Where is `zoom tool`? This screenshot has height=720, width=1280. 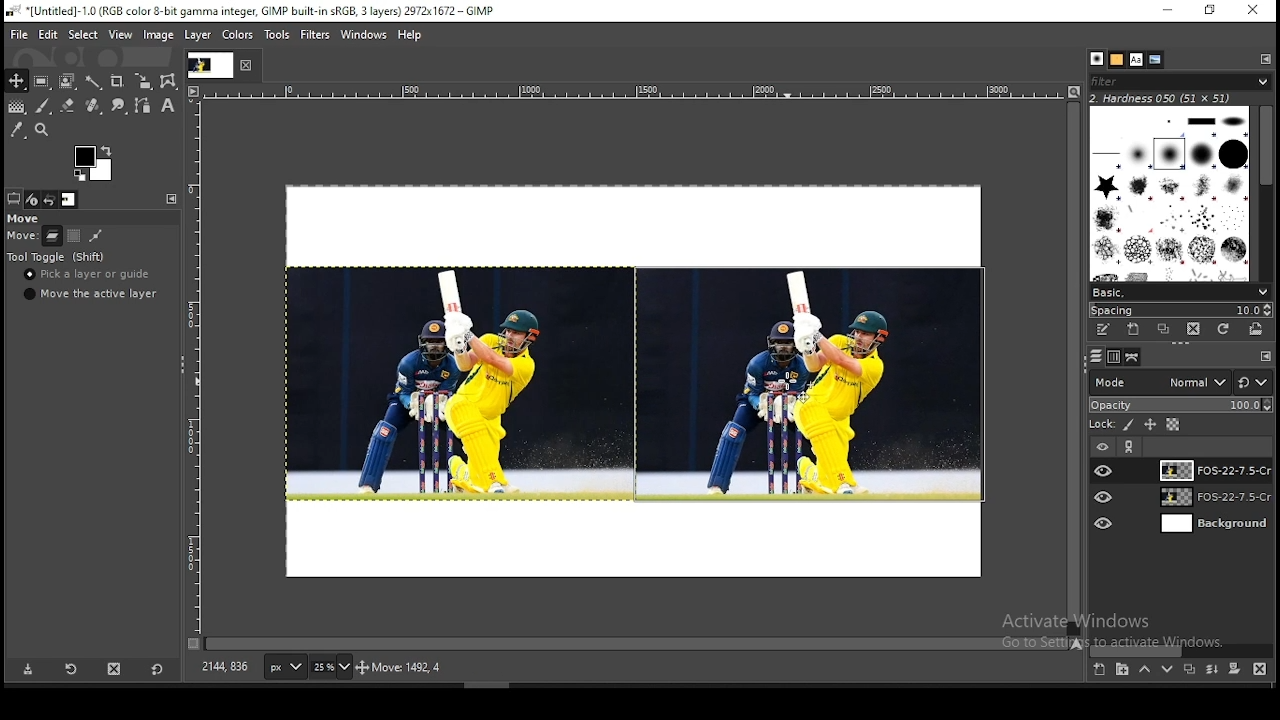 zoom tool is located at coordinates (44, 129).